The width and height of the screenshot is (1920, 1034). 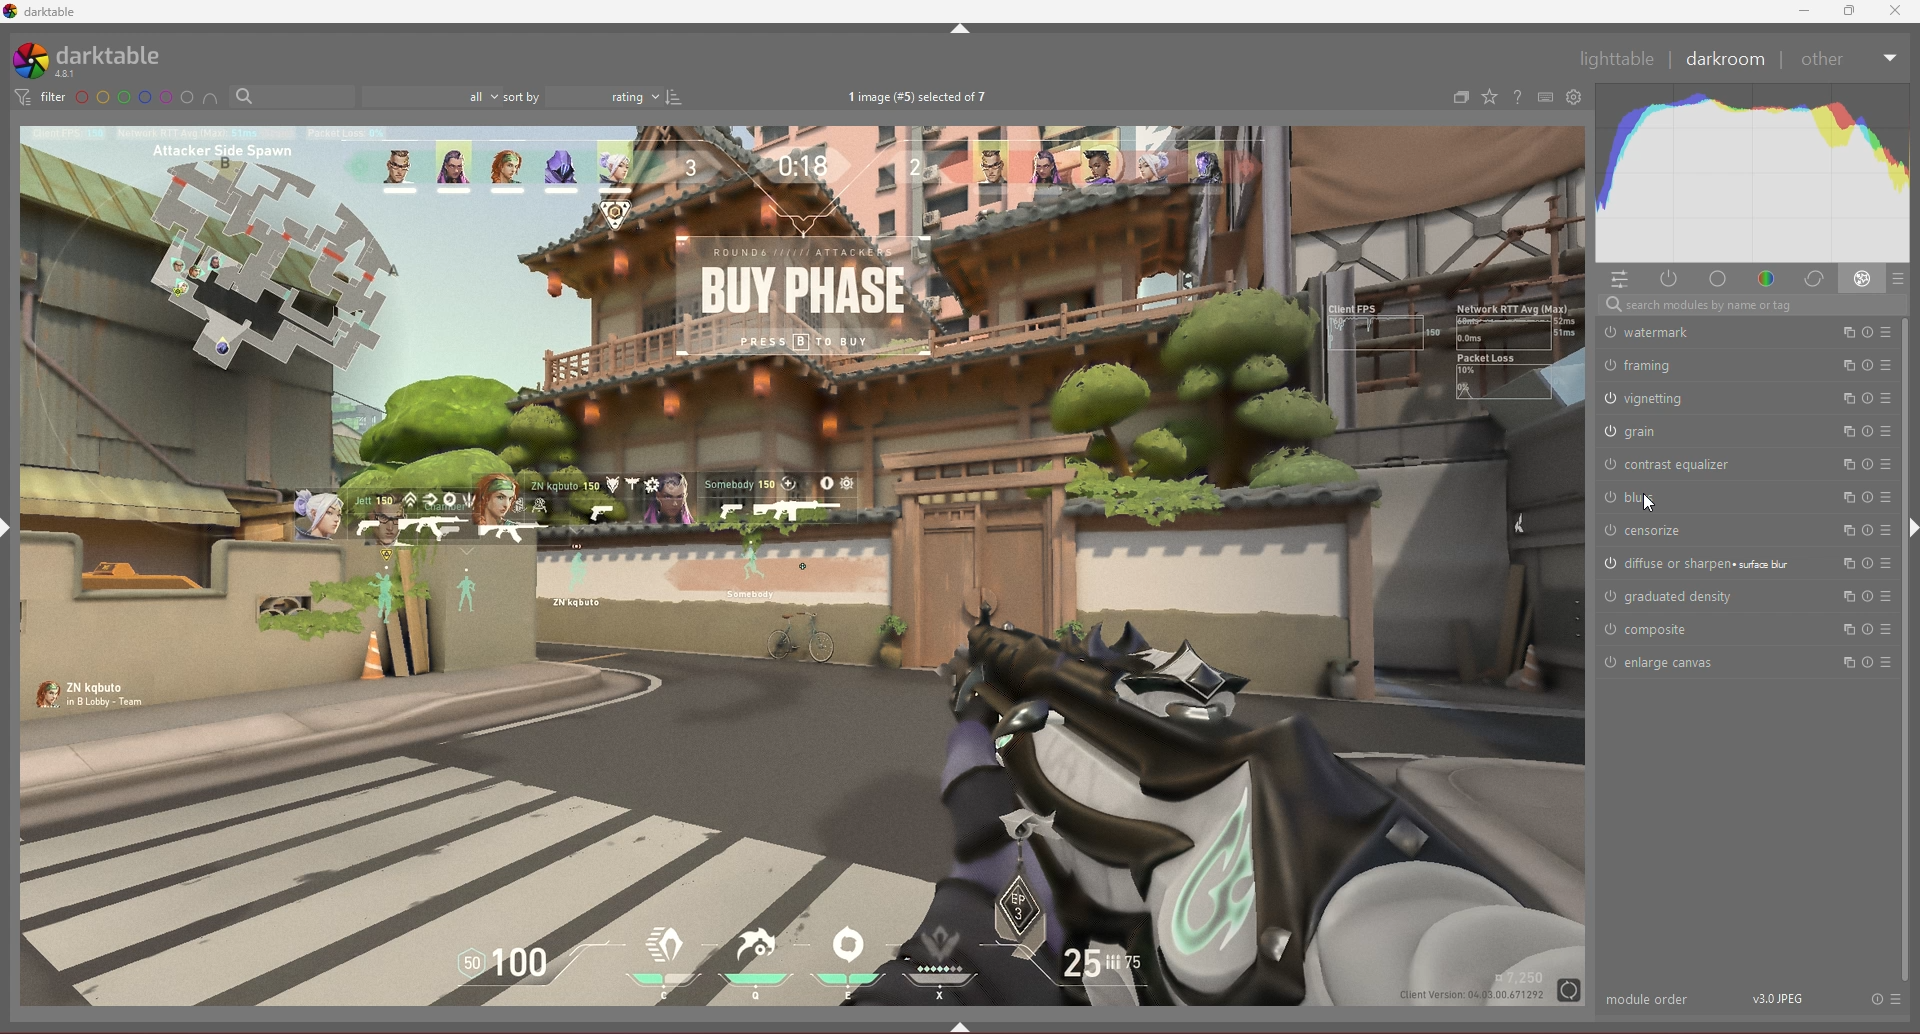 I want to click on darkroom, so click(x=1726, y=59).